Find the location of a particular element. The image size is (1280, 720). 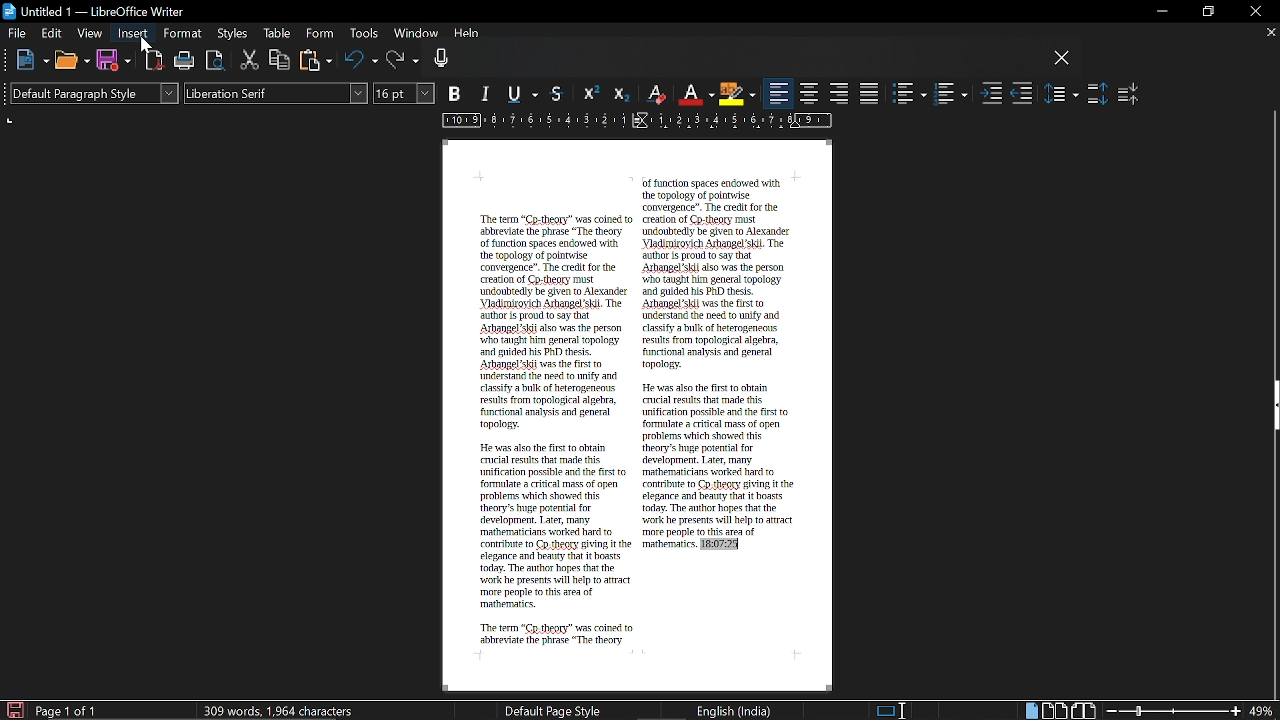

Set line spacing is located at coordinates (1062, 93).